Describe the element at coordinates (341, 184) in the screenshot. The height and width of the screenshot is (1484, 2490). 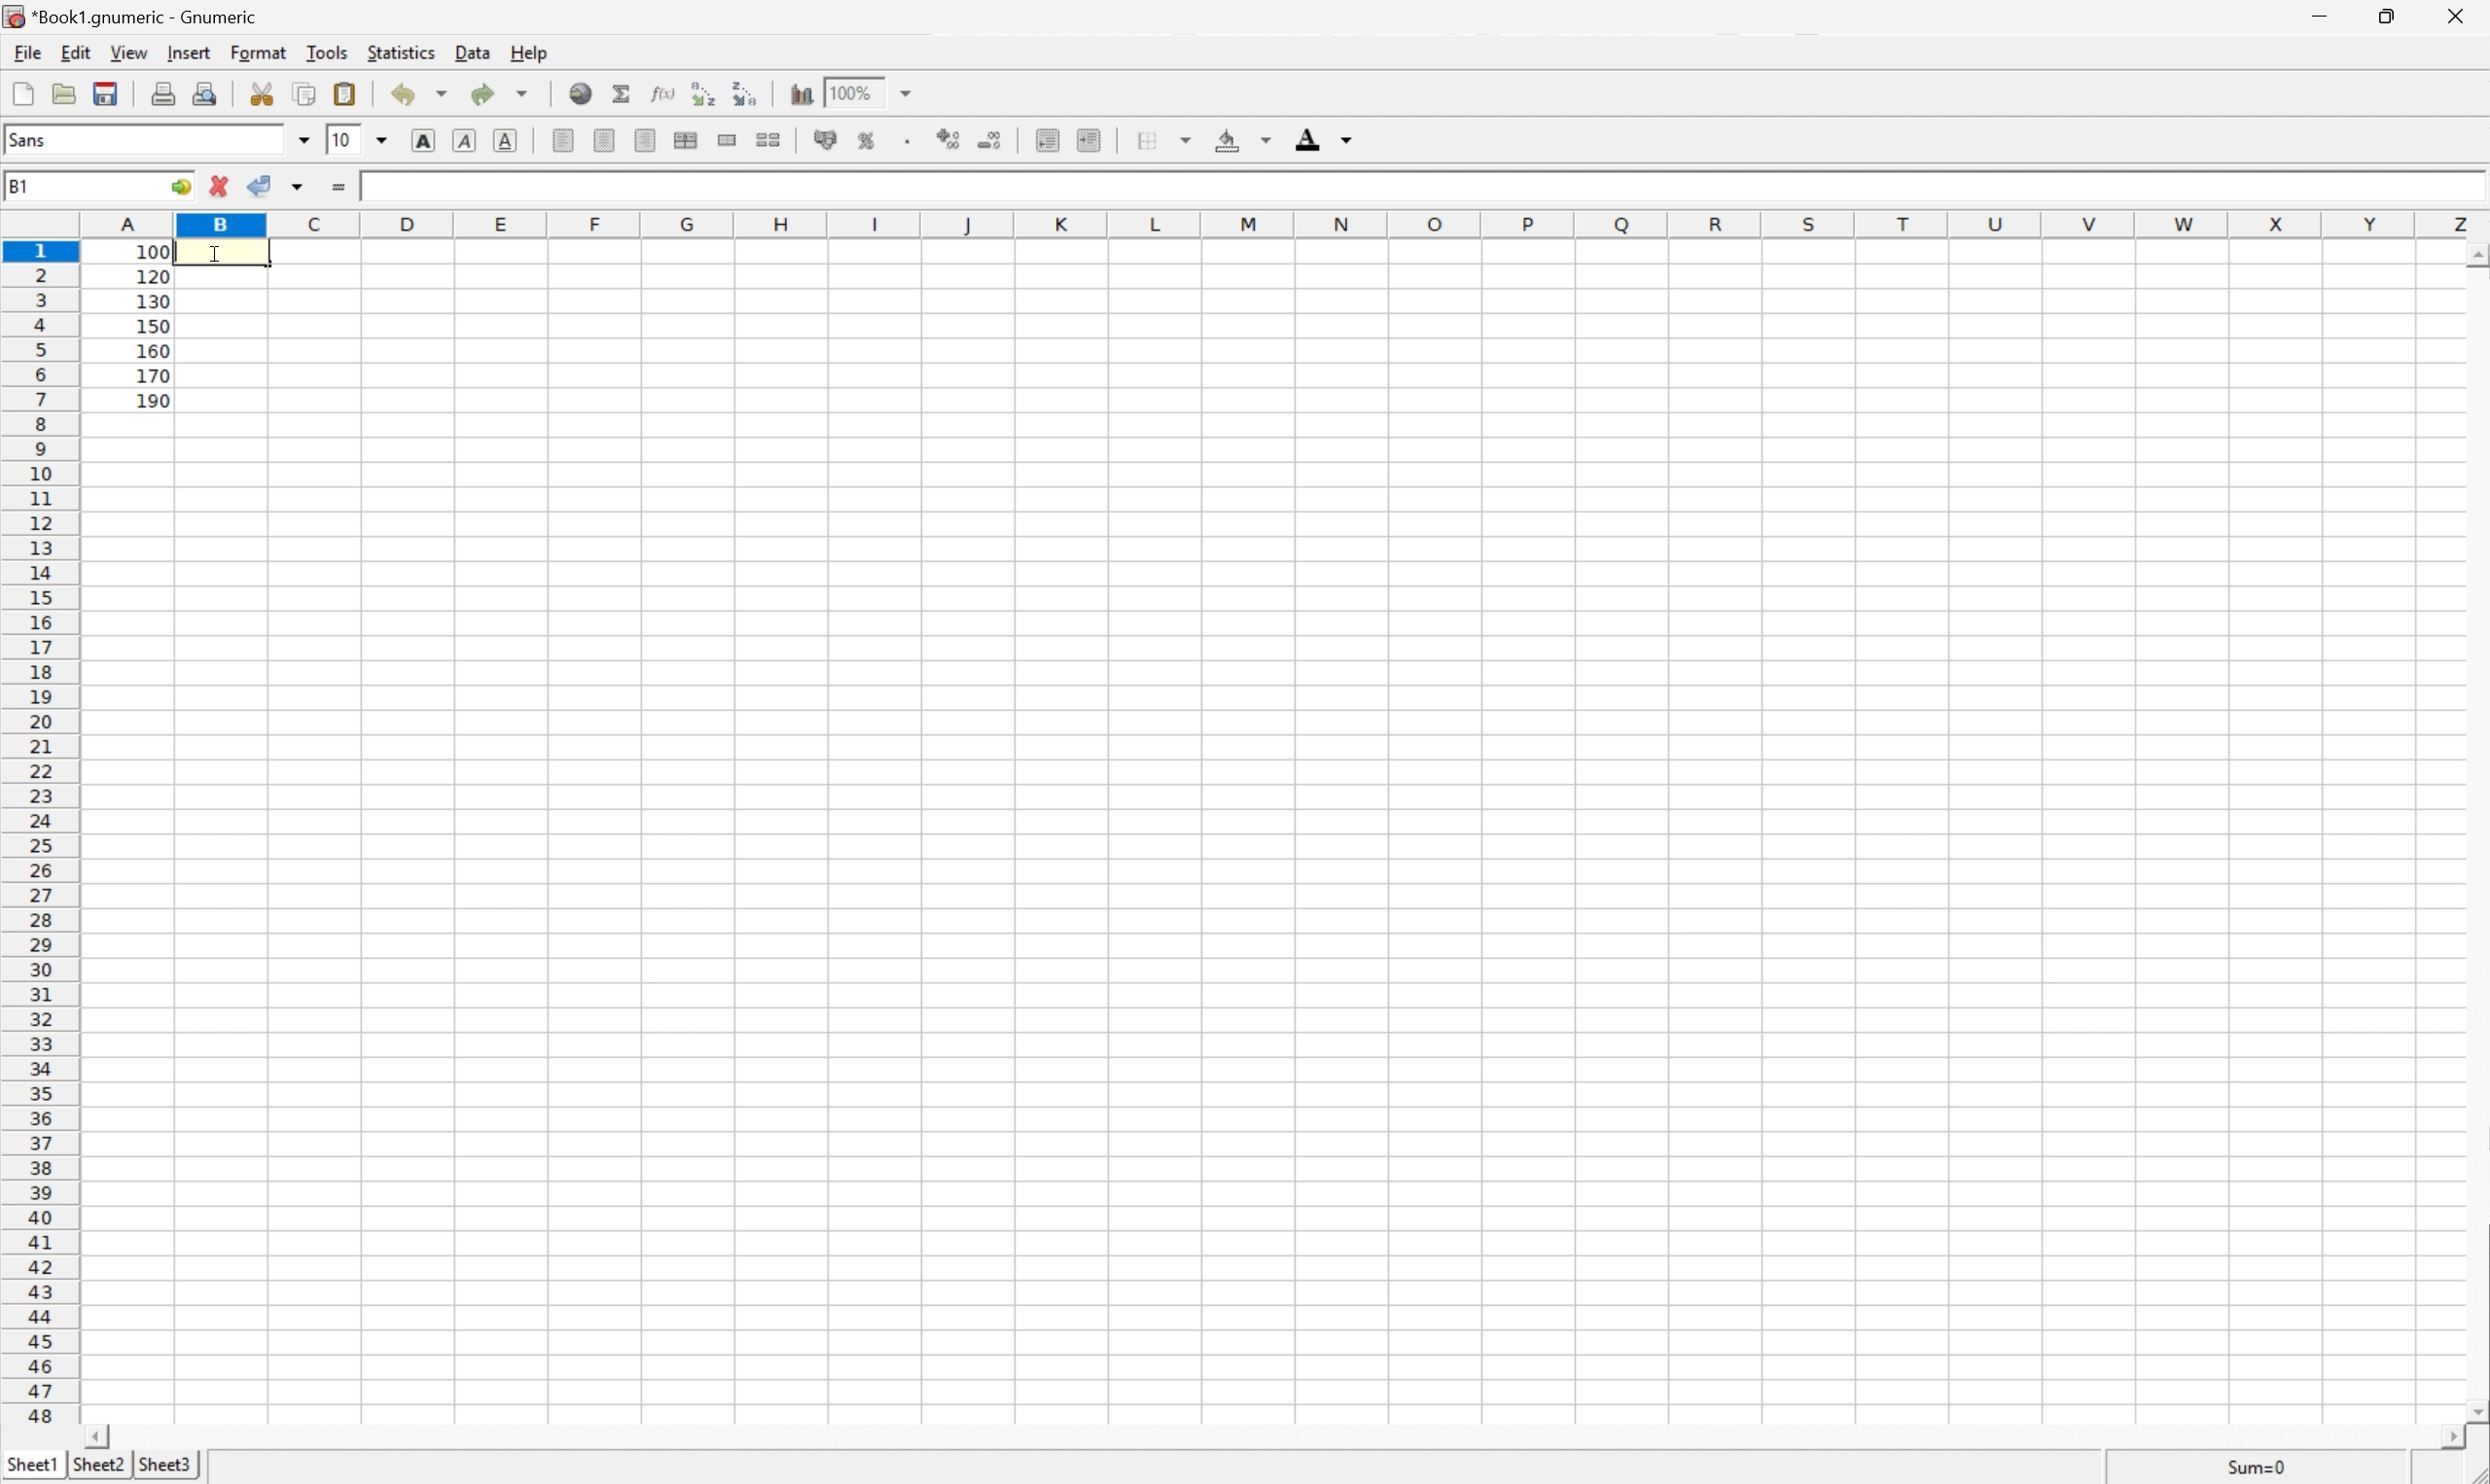
I see `Enter formula` at that location.